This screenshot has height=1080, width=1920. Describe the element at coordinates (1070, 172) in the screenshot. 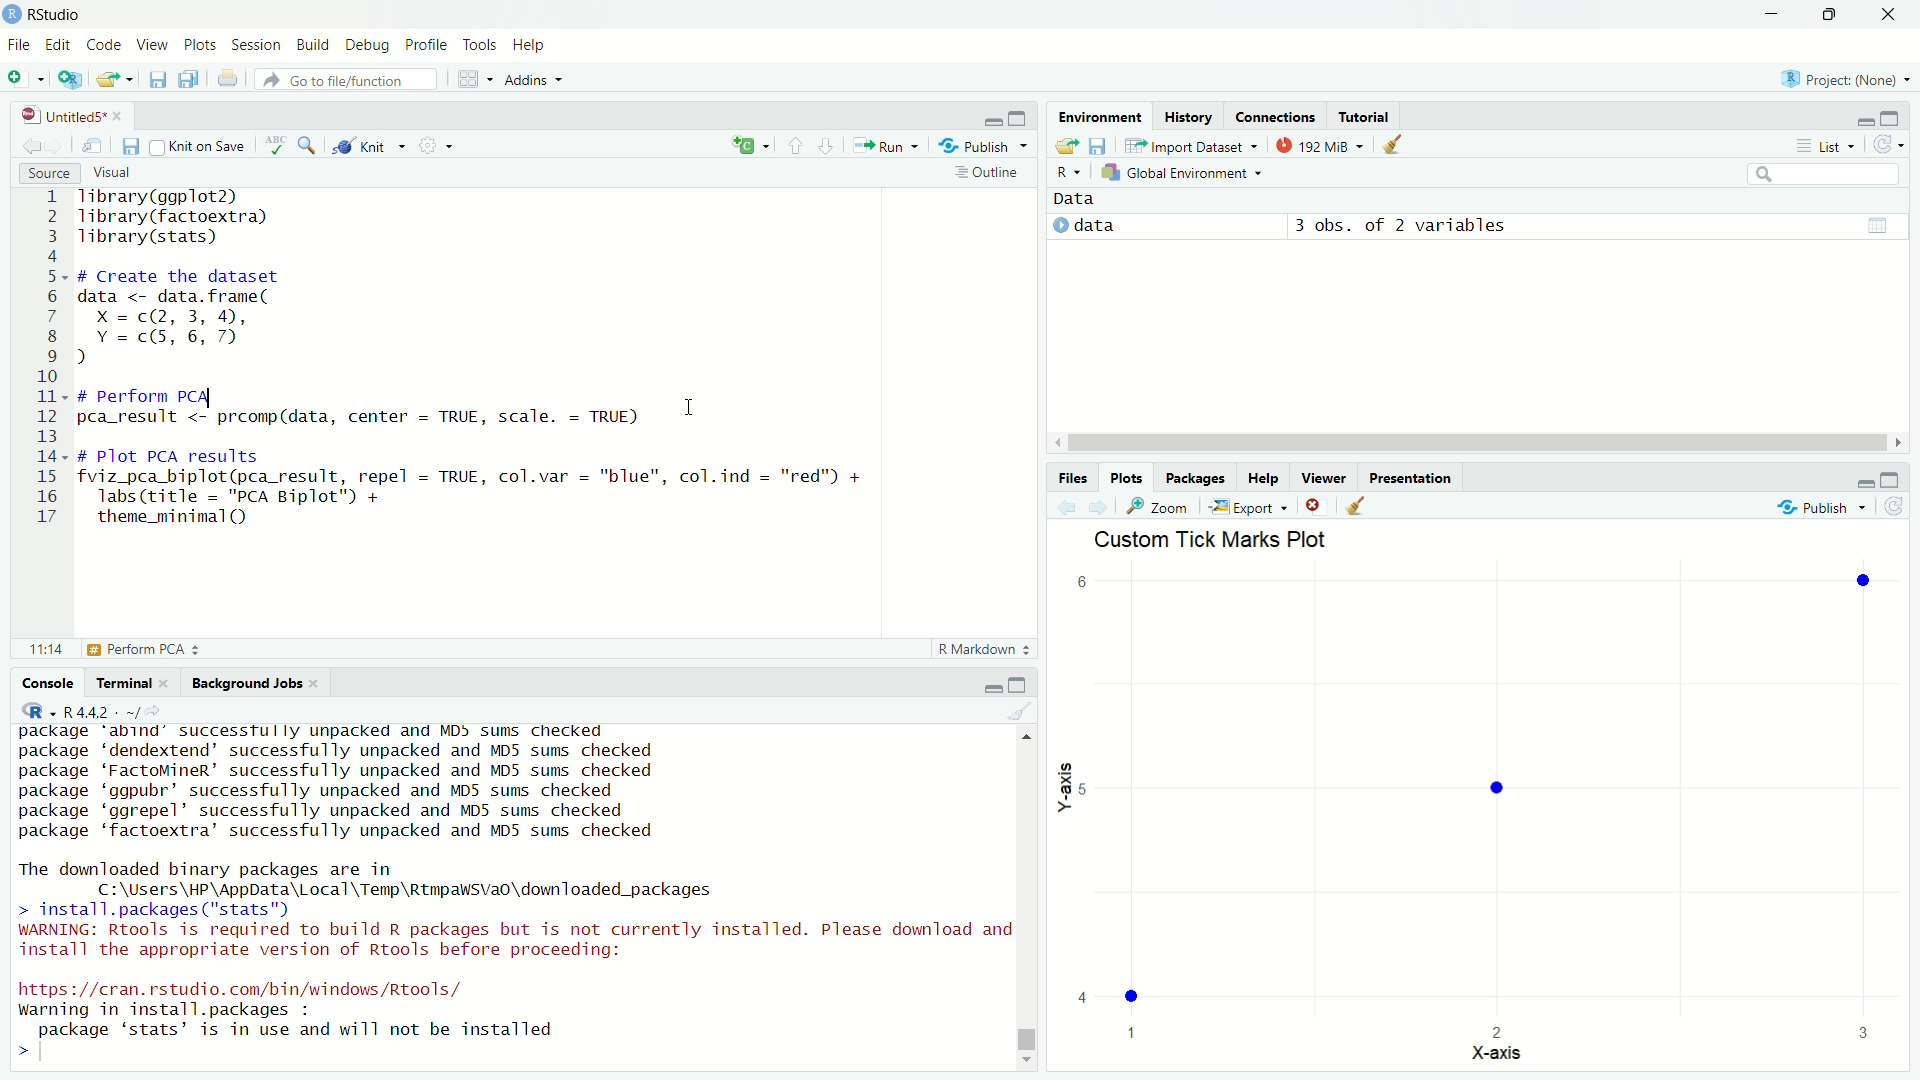

I see `R language` at that location.